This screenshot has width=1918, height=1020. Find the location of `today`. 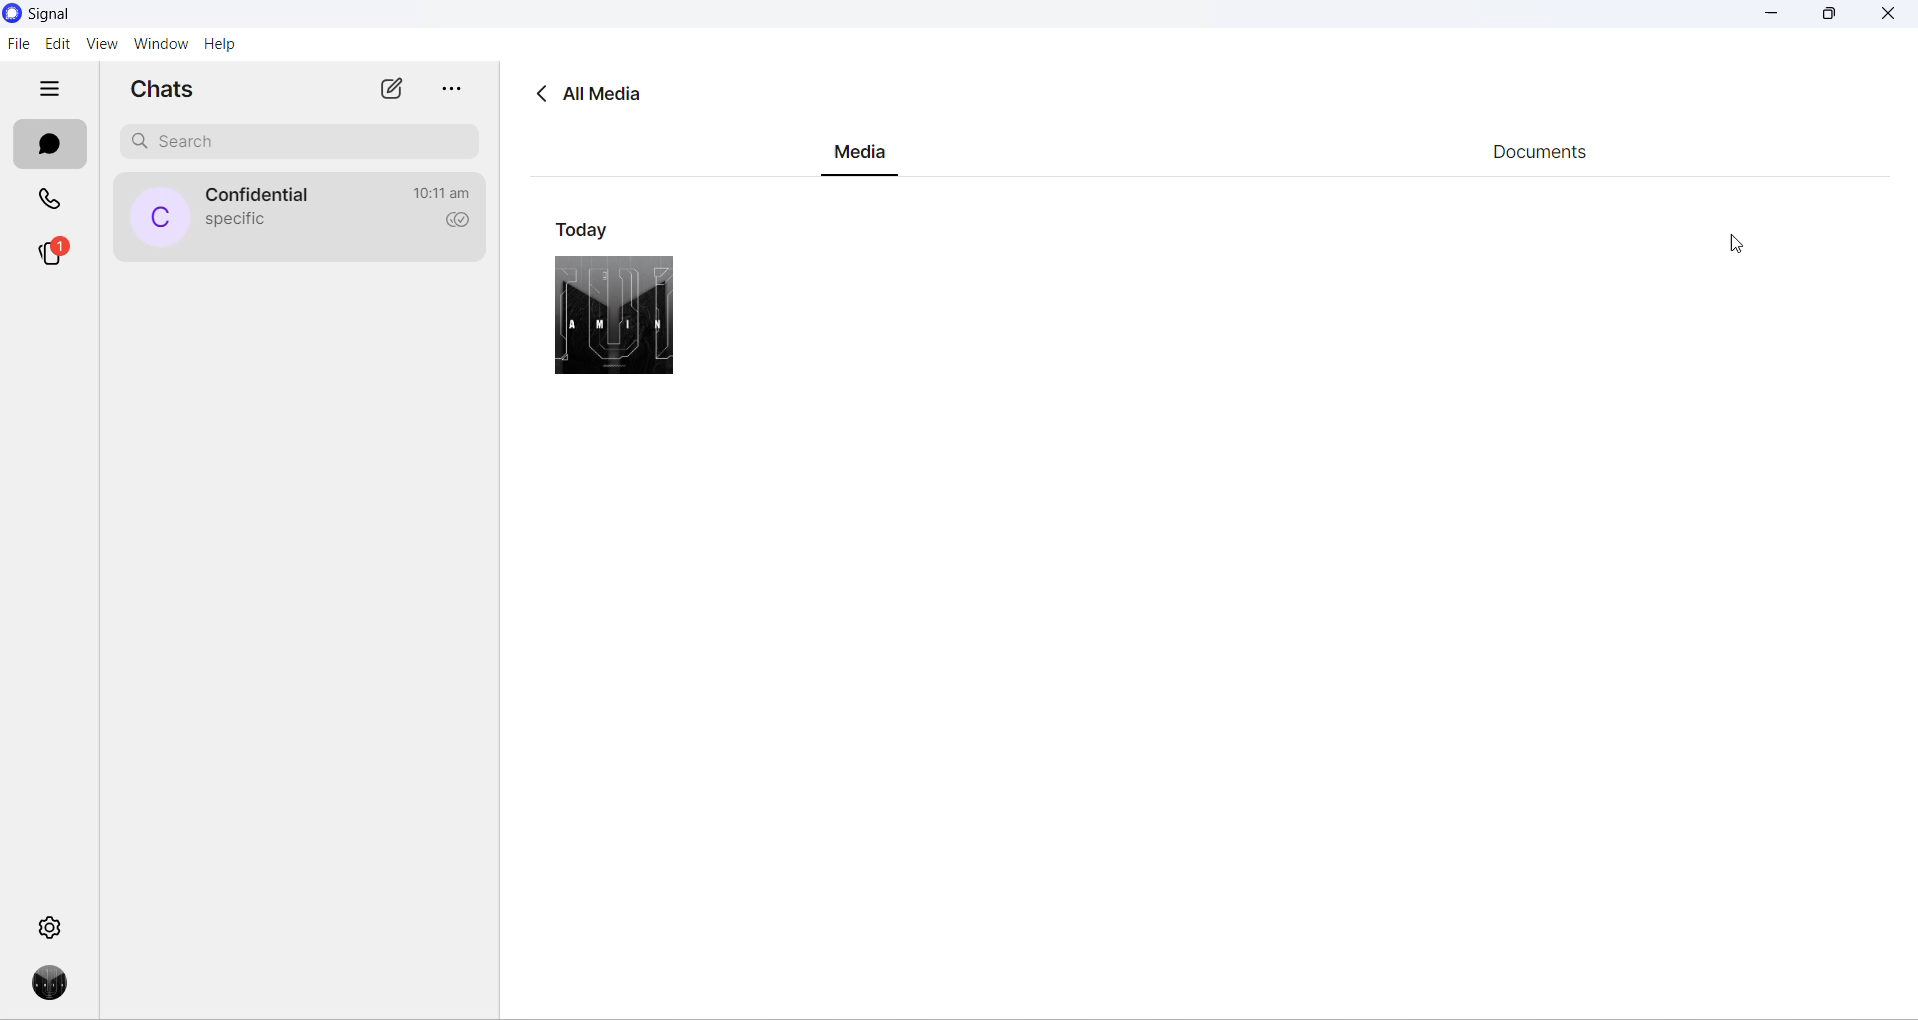

today is located at coordinates (588, 228).